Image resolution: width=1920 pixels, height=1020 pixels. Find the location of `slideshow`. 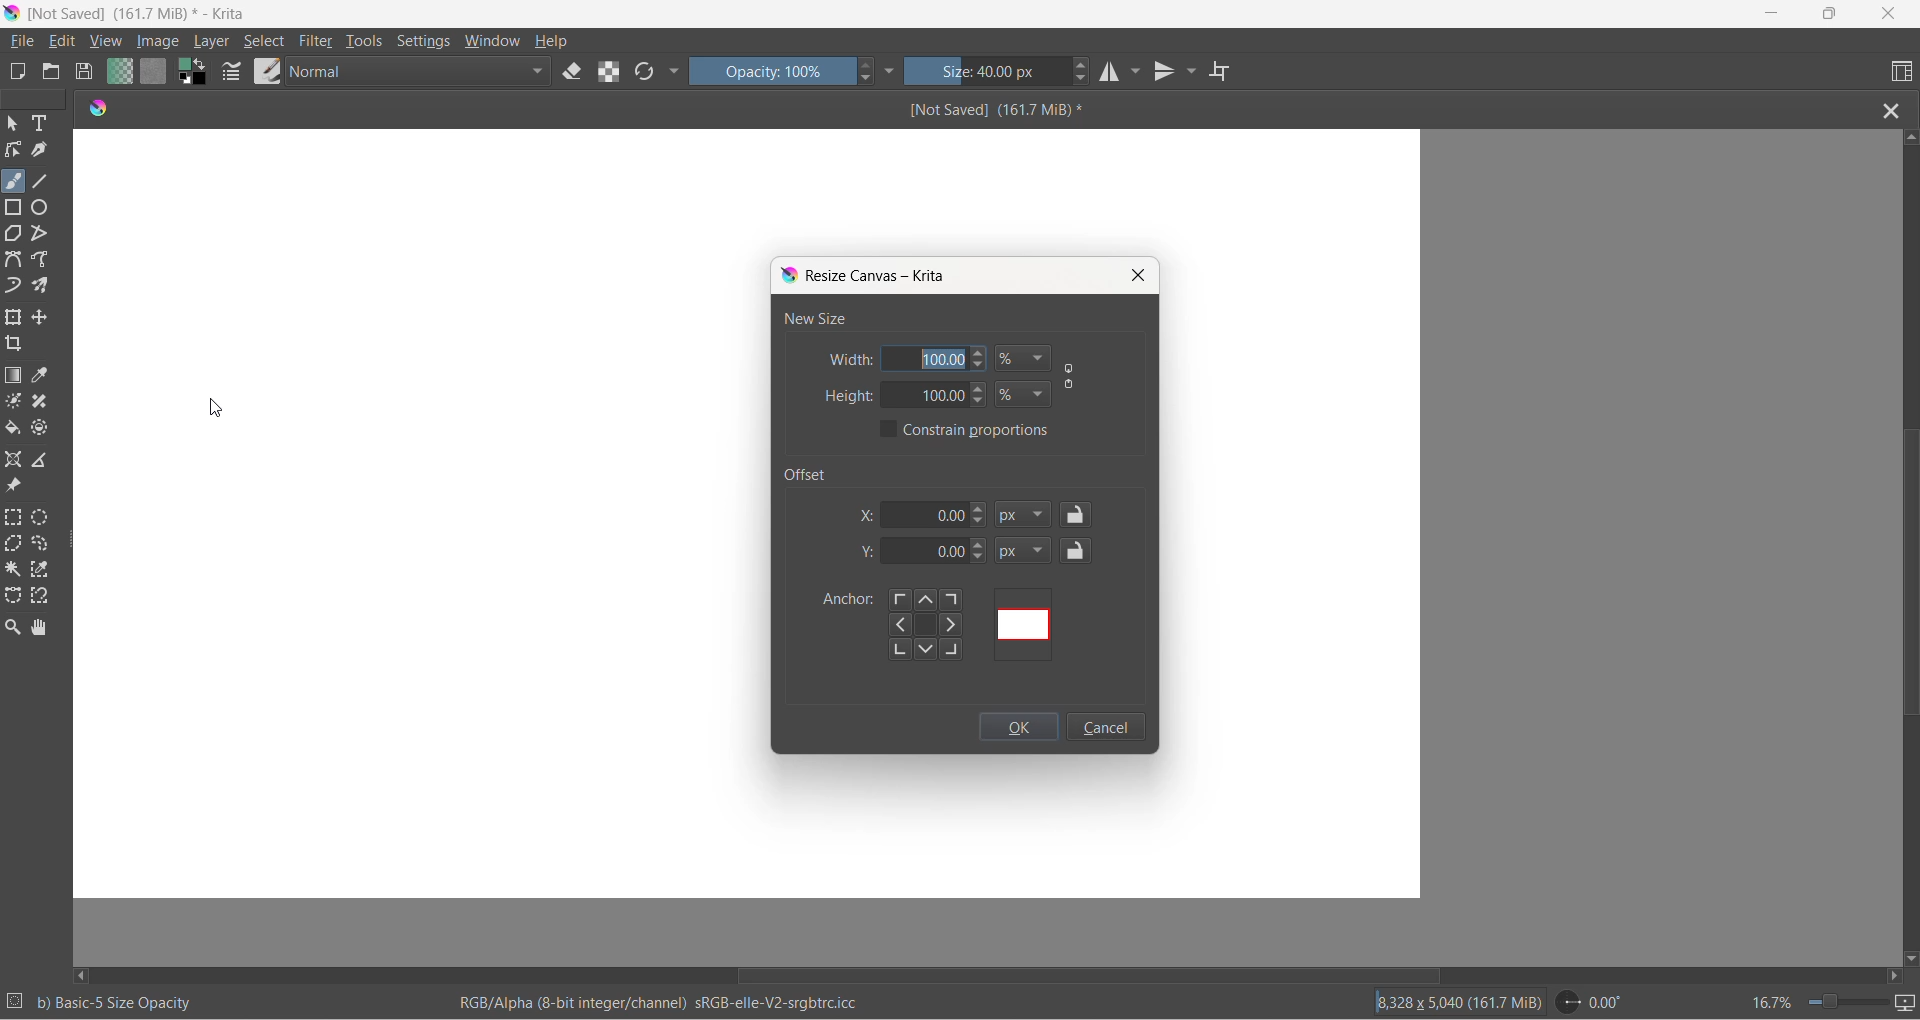

slideshow is located at coordinates (1907, 1003).